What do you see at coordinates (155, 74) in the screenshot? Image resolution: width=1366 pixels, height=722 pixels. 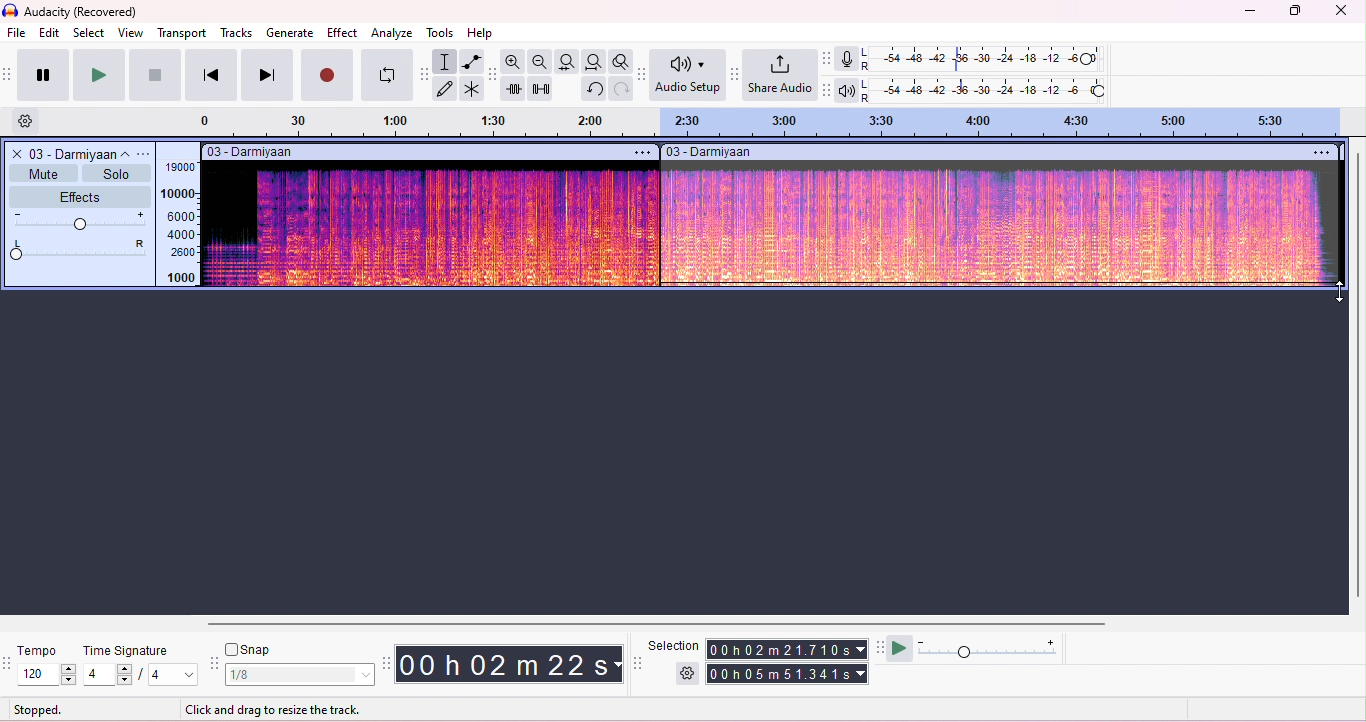 I see `stop` at bounding box center [155, 74].